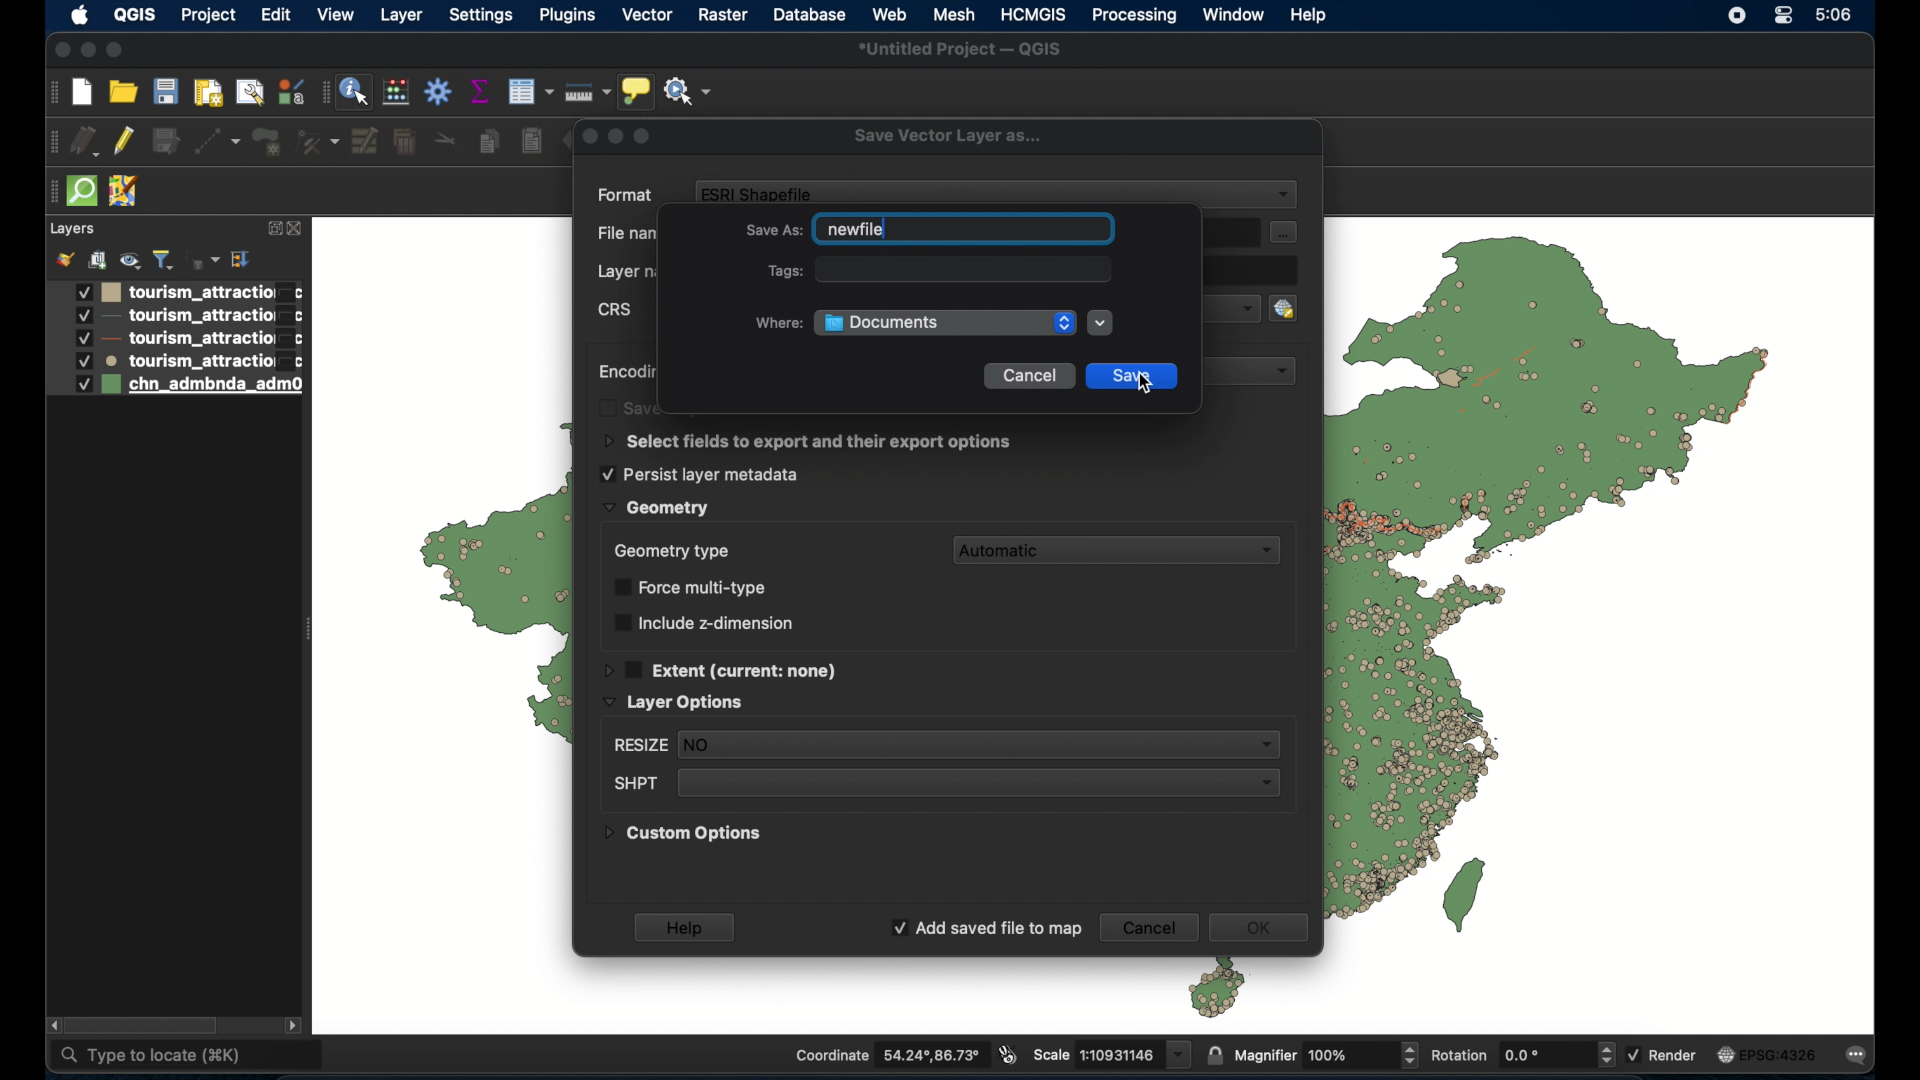 The image size is (1920, 1080). What do you see at coordinates (684, 837) in the screenshot?
I see `custom options` at bounding box center [684, 837].